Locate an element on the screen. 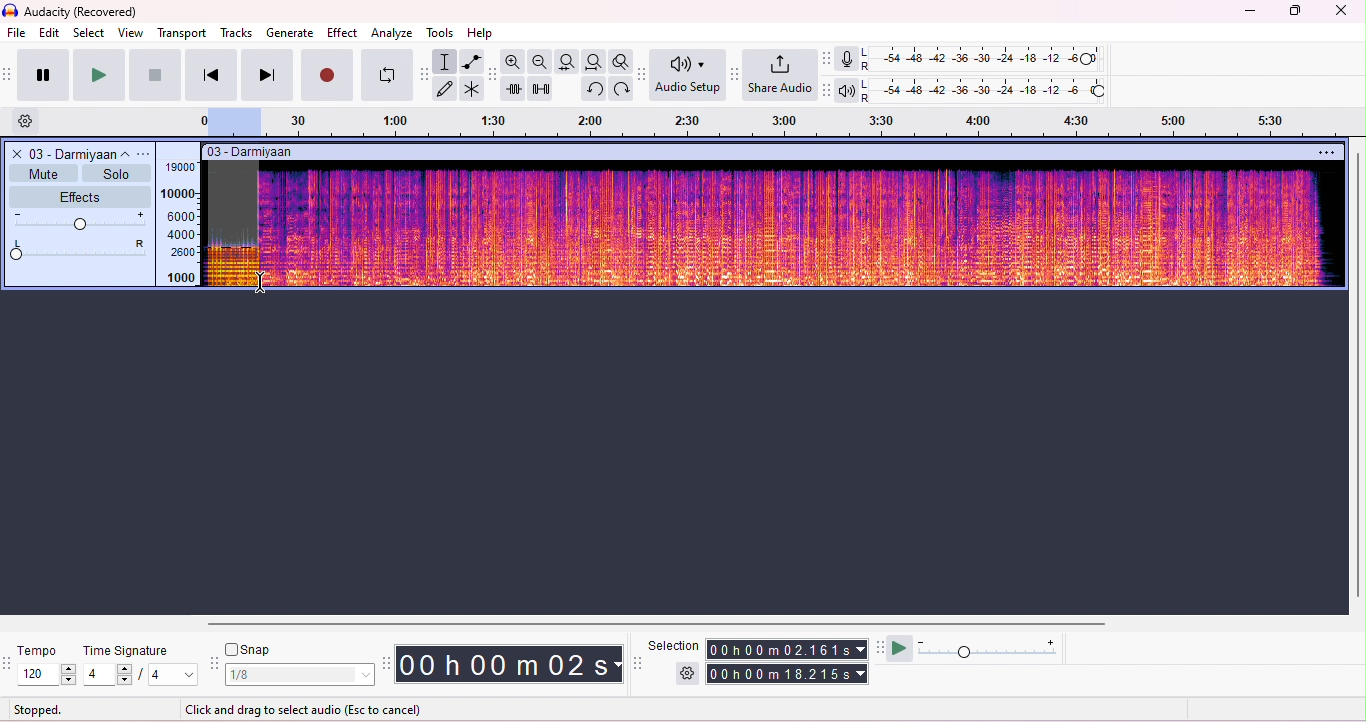  recording level is located at coordinates (987, 60).